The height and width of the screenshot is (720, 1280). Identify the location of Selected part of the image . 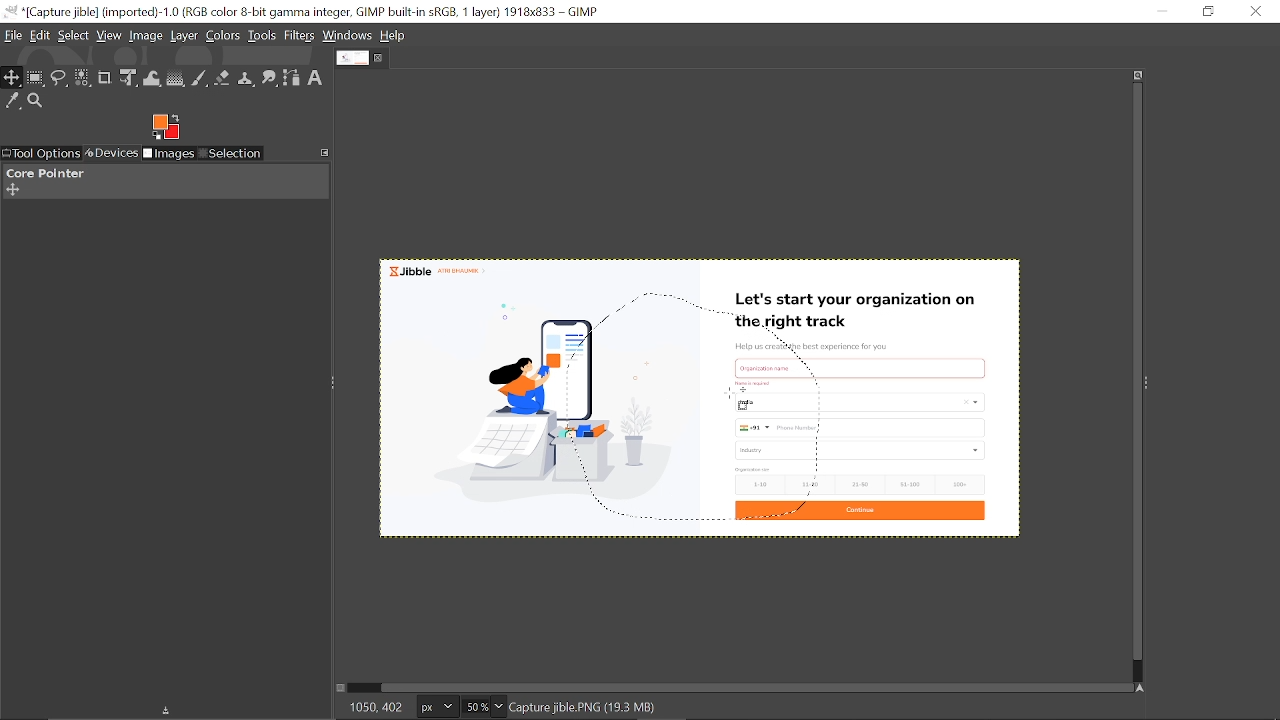
(549, 409).